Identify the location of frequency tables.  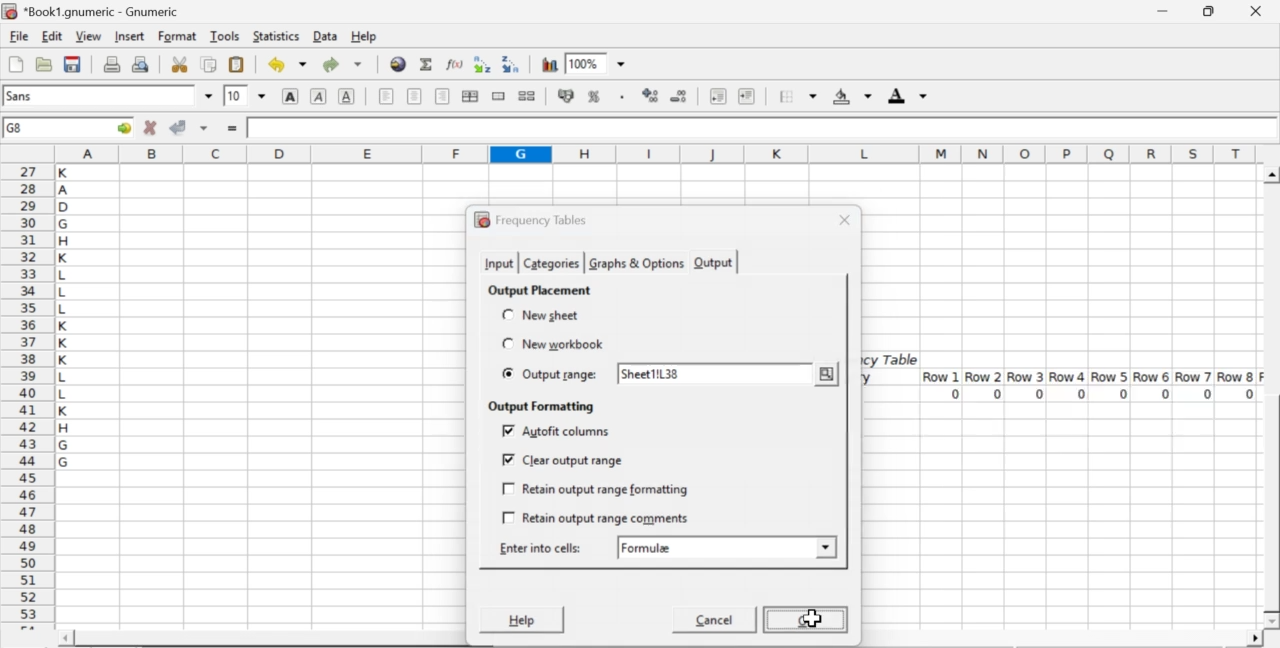
(531, 219).